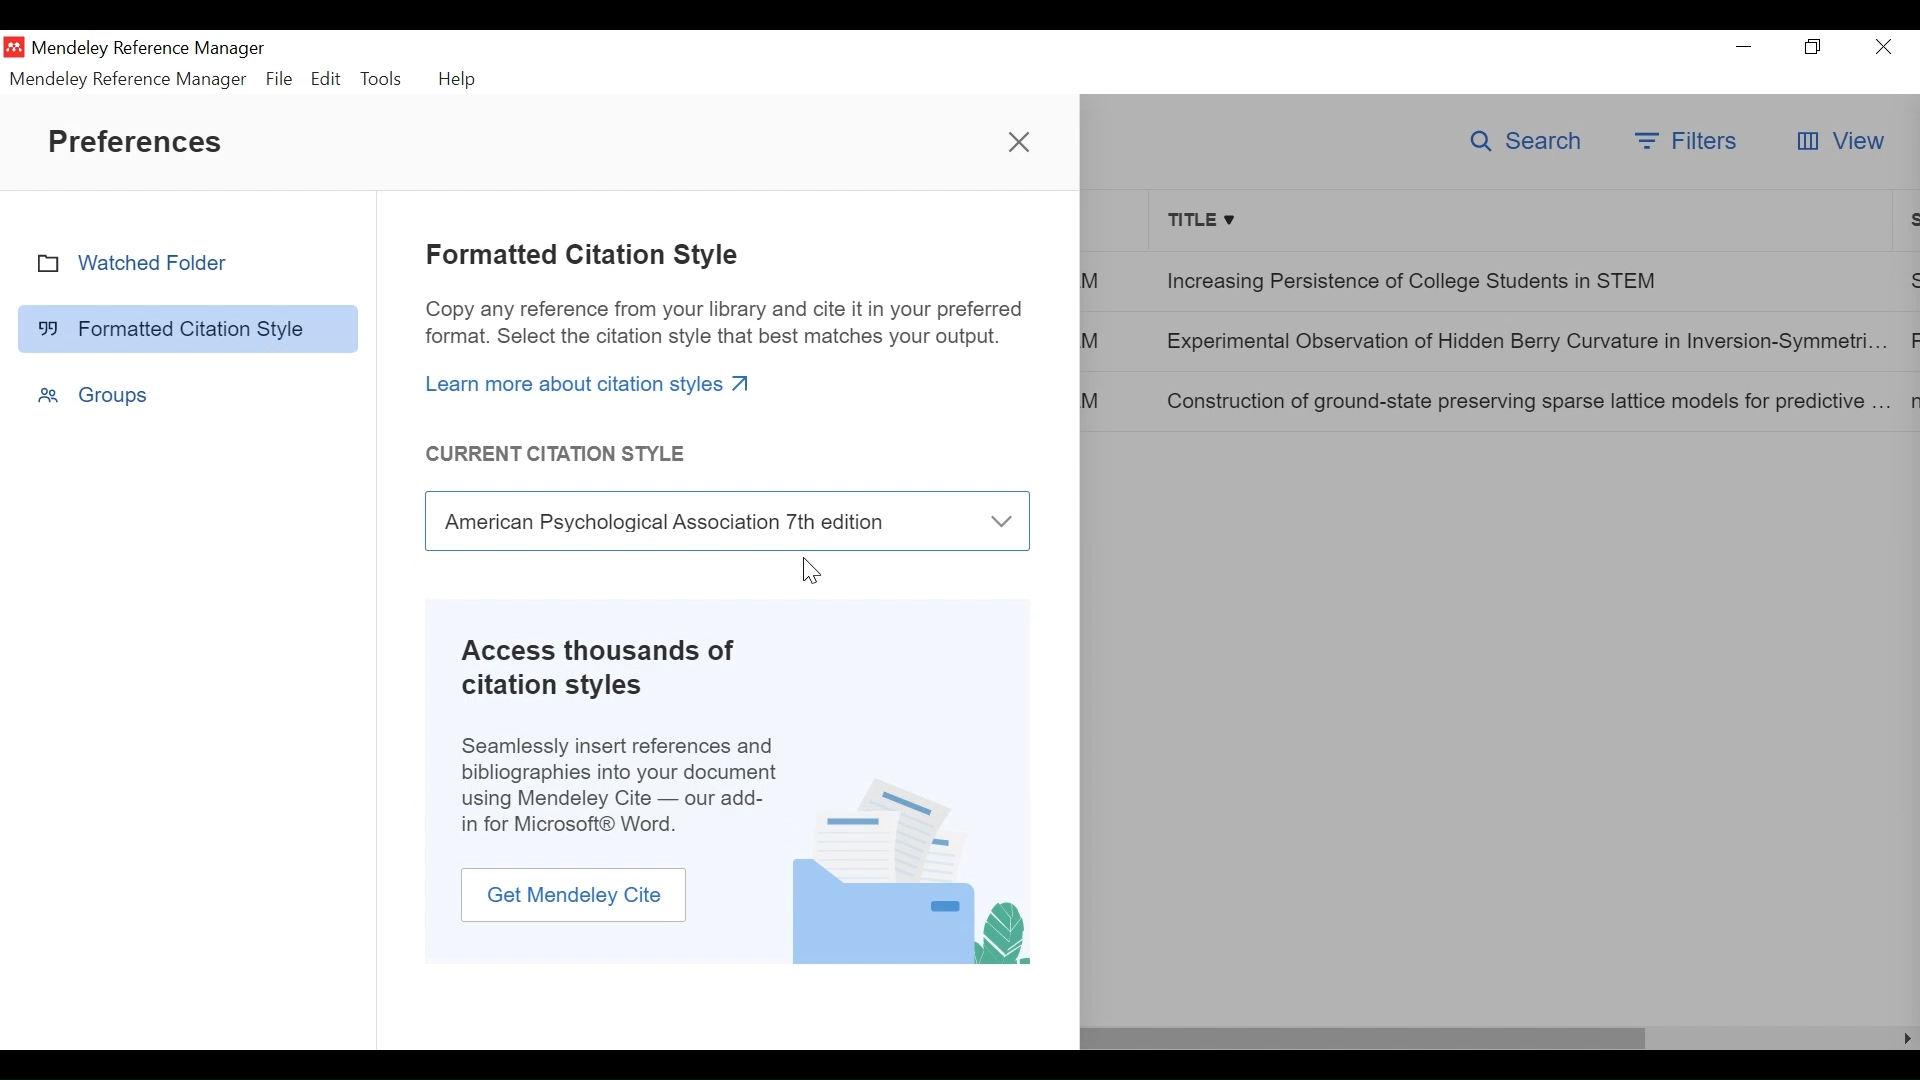 This screenshot has height=1080, width=1920. Describe the element at coordinates (589, 383) in the screenshot. I see `Learn more about citation styles` at that location.